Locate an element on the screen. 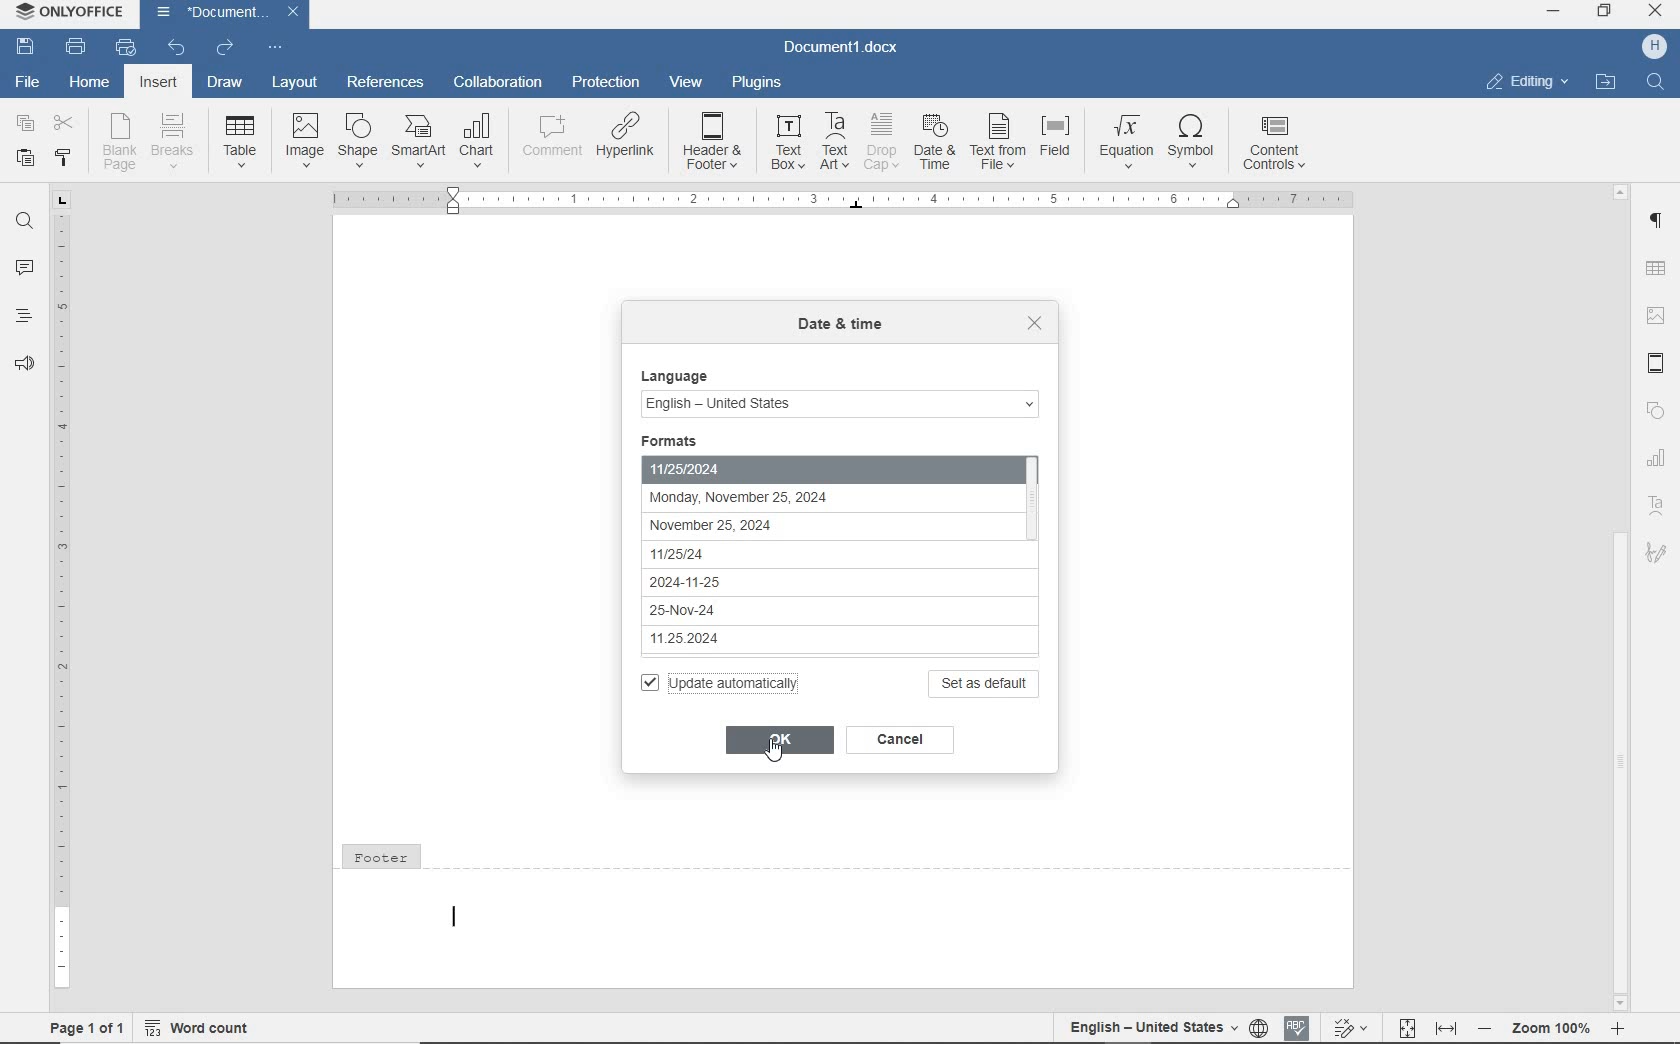  headings is located at coordinates (22, 316).